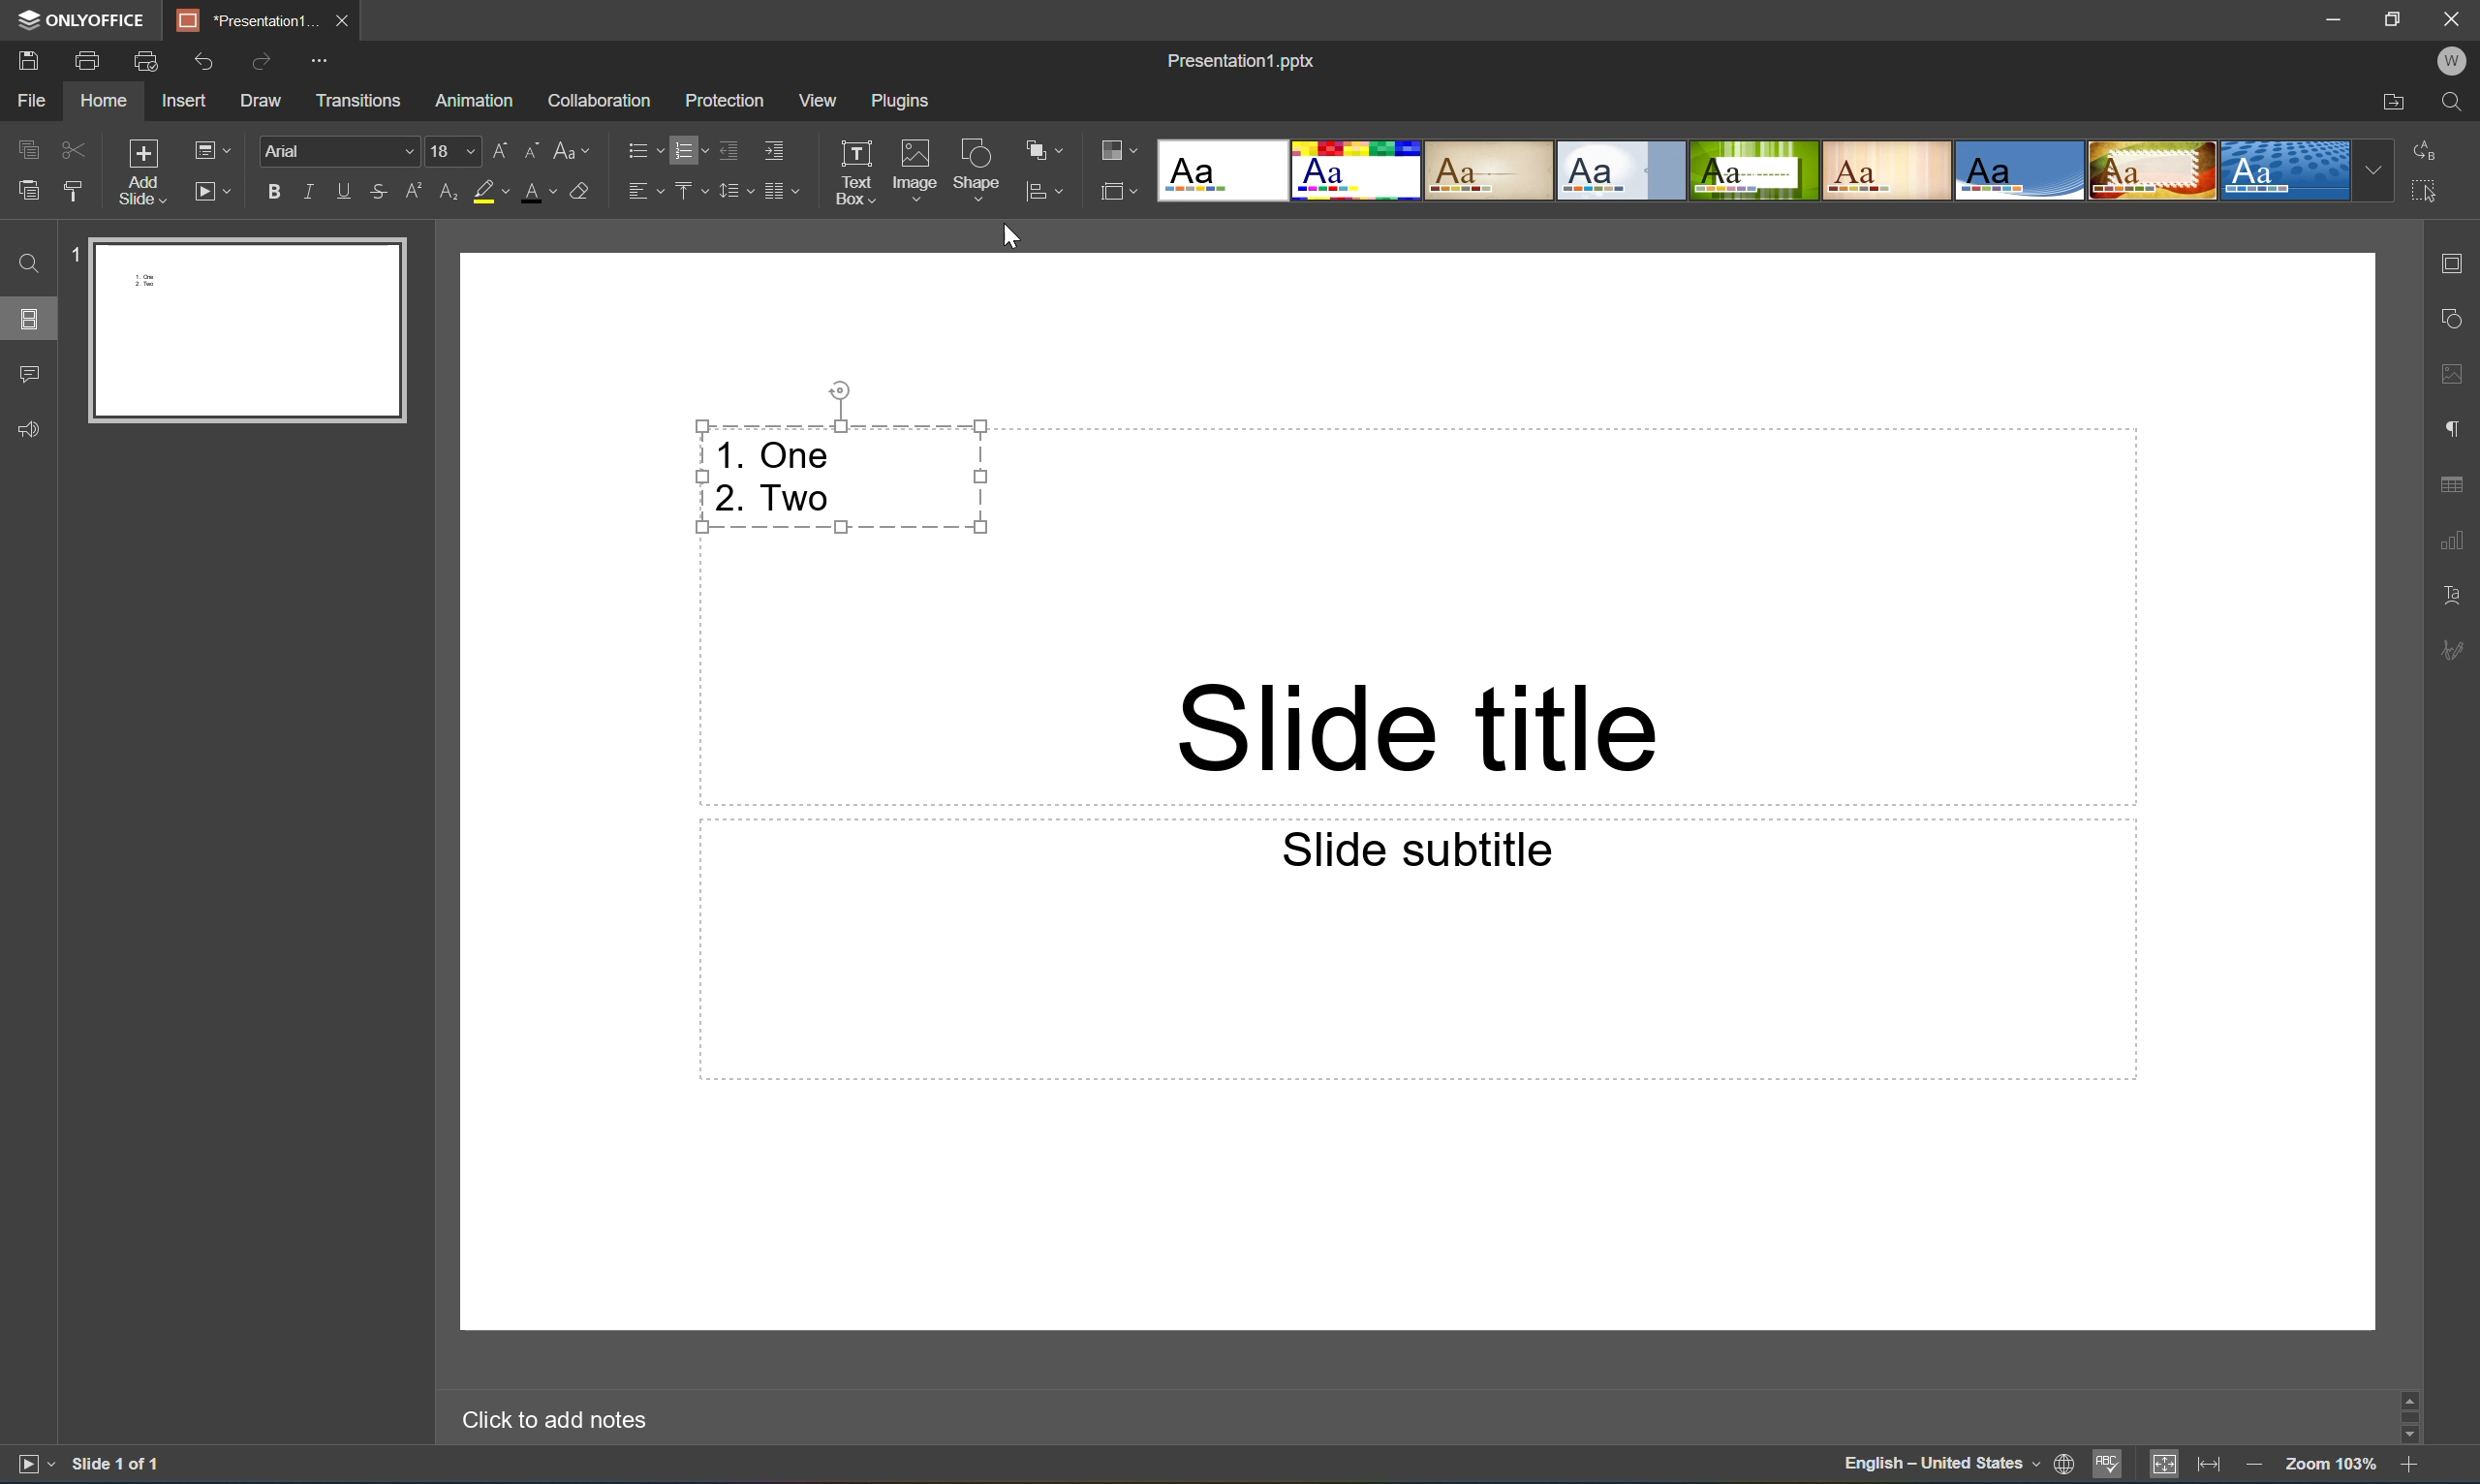  Describe the element at coordinates (2454, 60) in the screenshot. I see `Welcome` at that location.